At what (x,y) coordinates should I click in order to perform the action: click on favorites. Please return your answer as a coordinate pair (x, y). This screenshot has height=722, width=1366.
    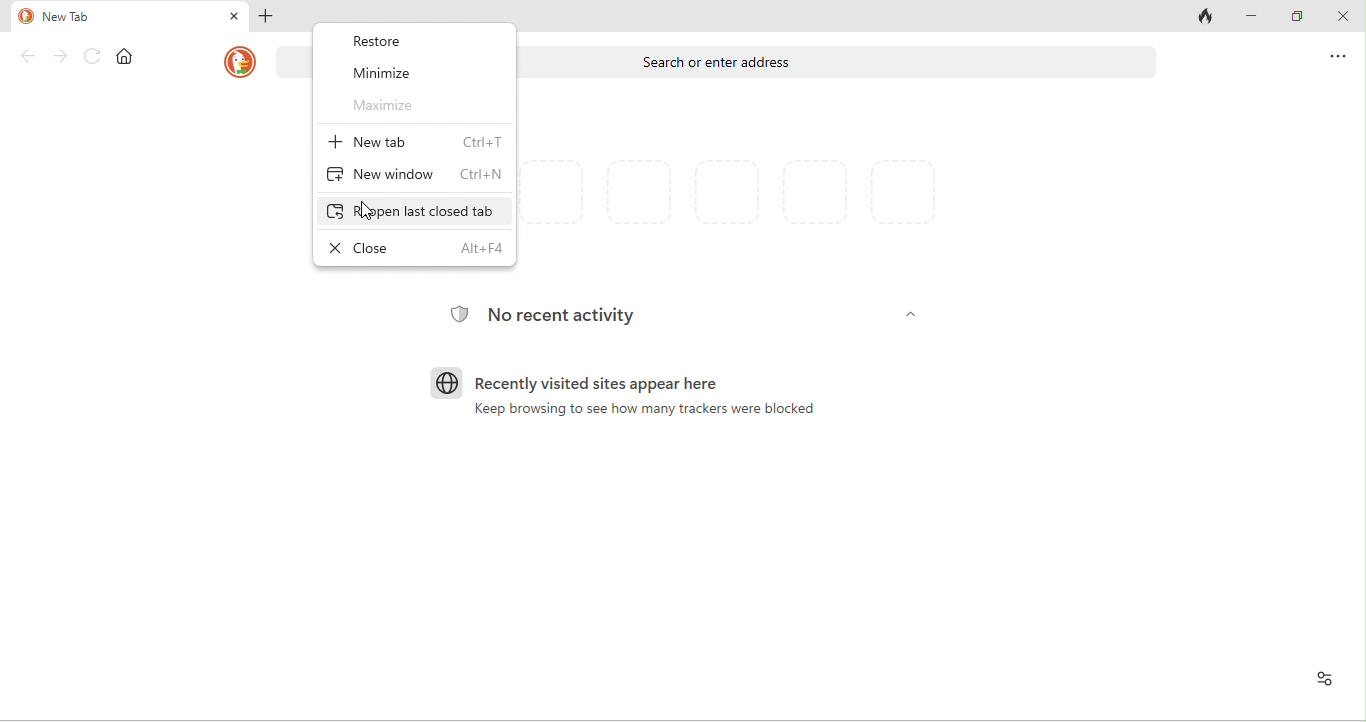
    Looking at the image, I should click on (740, 200).